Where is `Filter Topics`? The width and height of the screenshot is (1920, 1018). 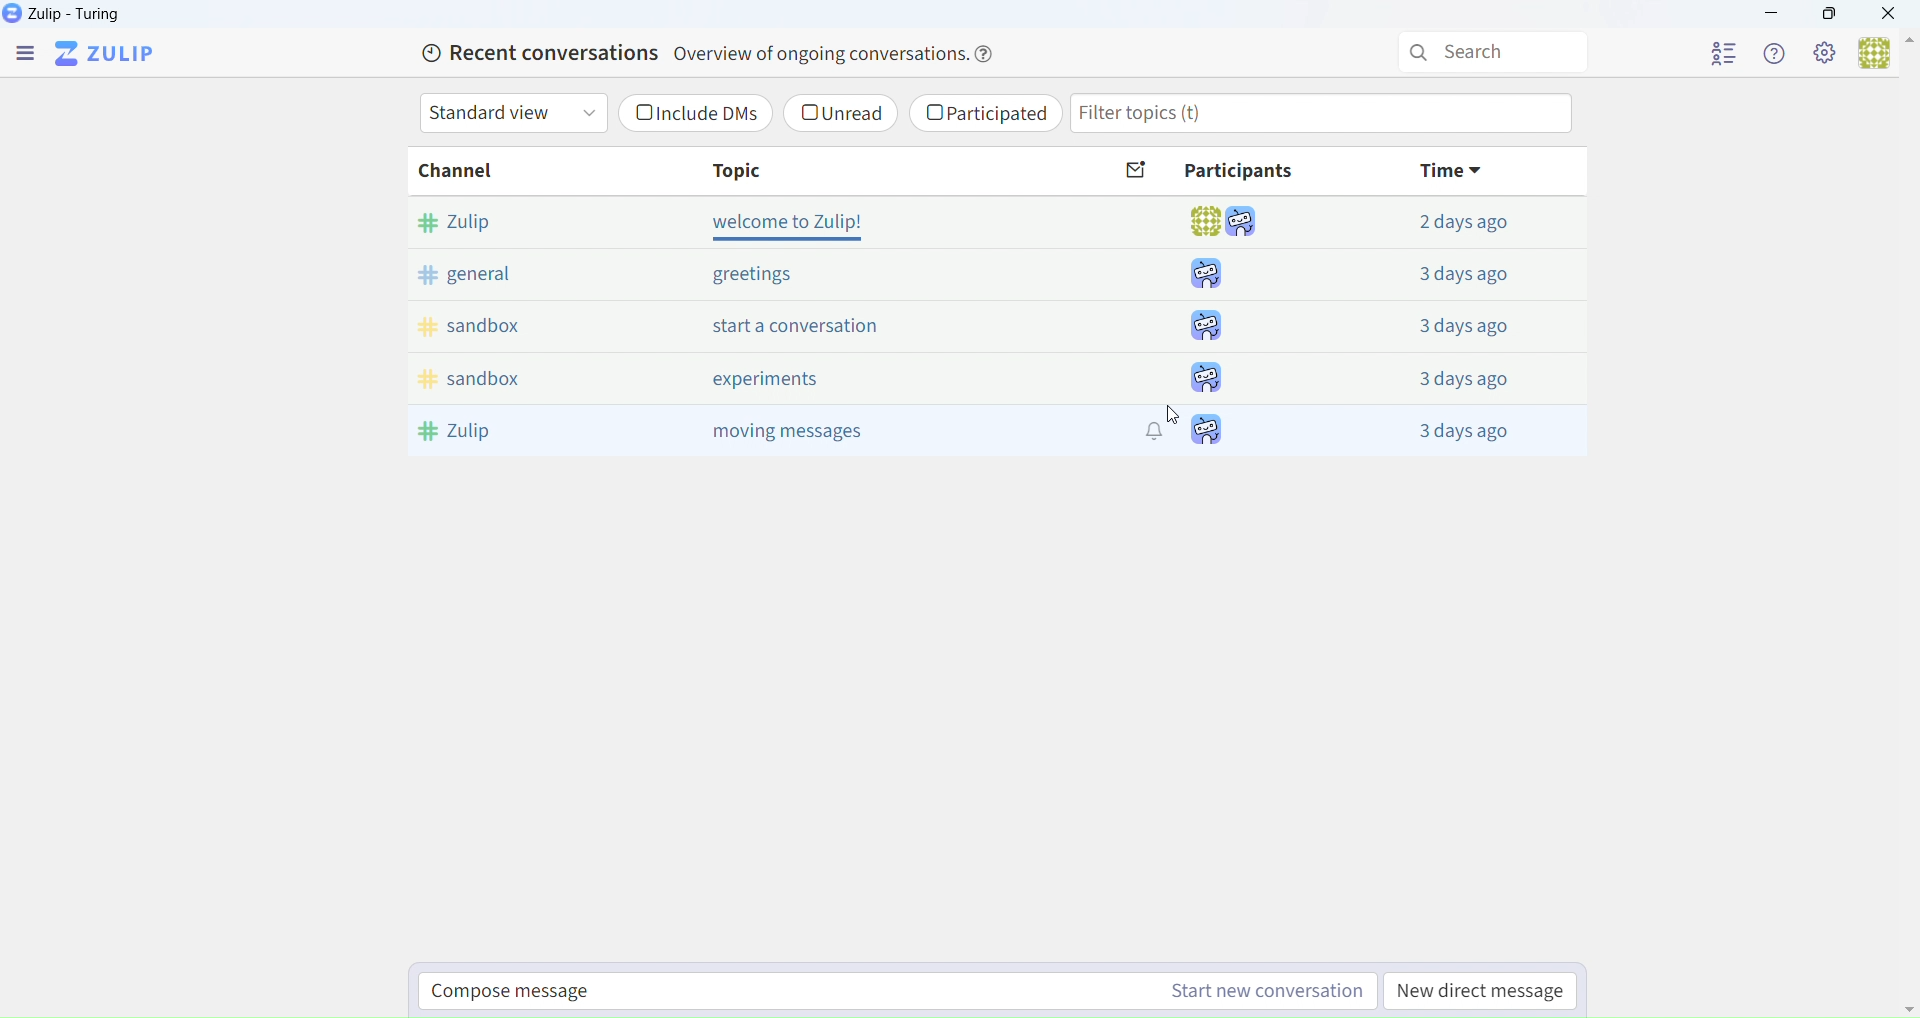
Filter Topics is located at coordinates (1327, 113).